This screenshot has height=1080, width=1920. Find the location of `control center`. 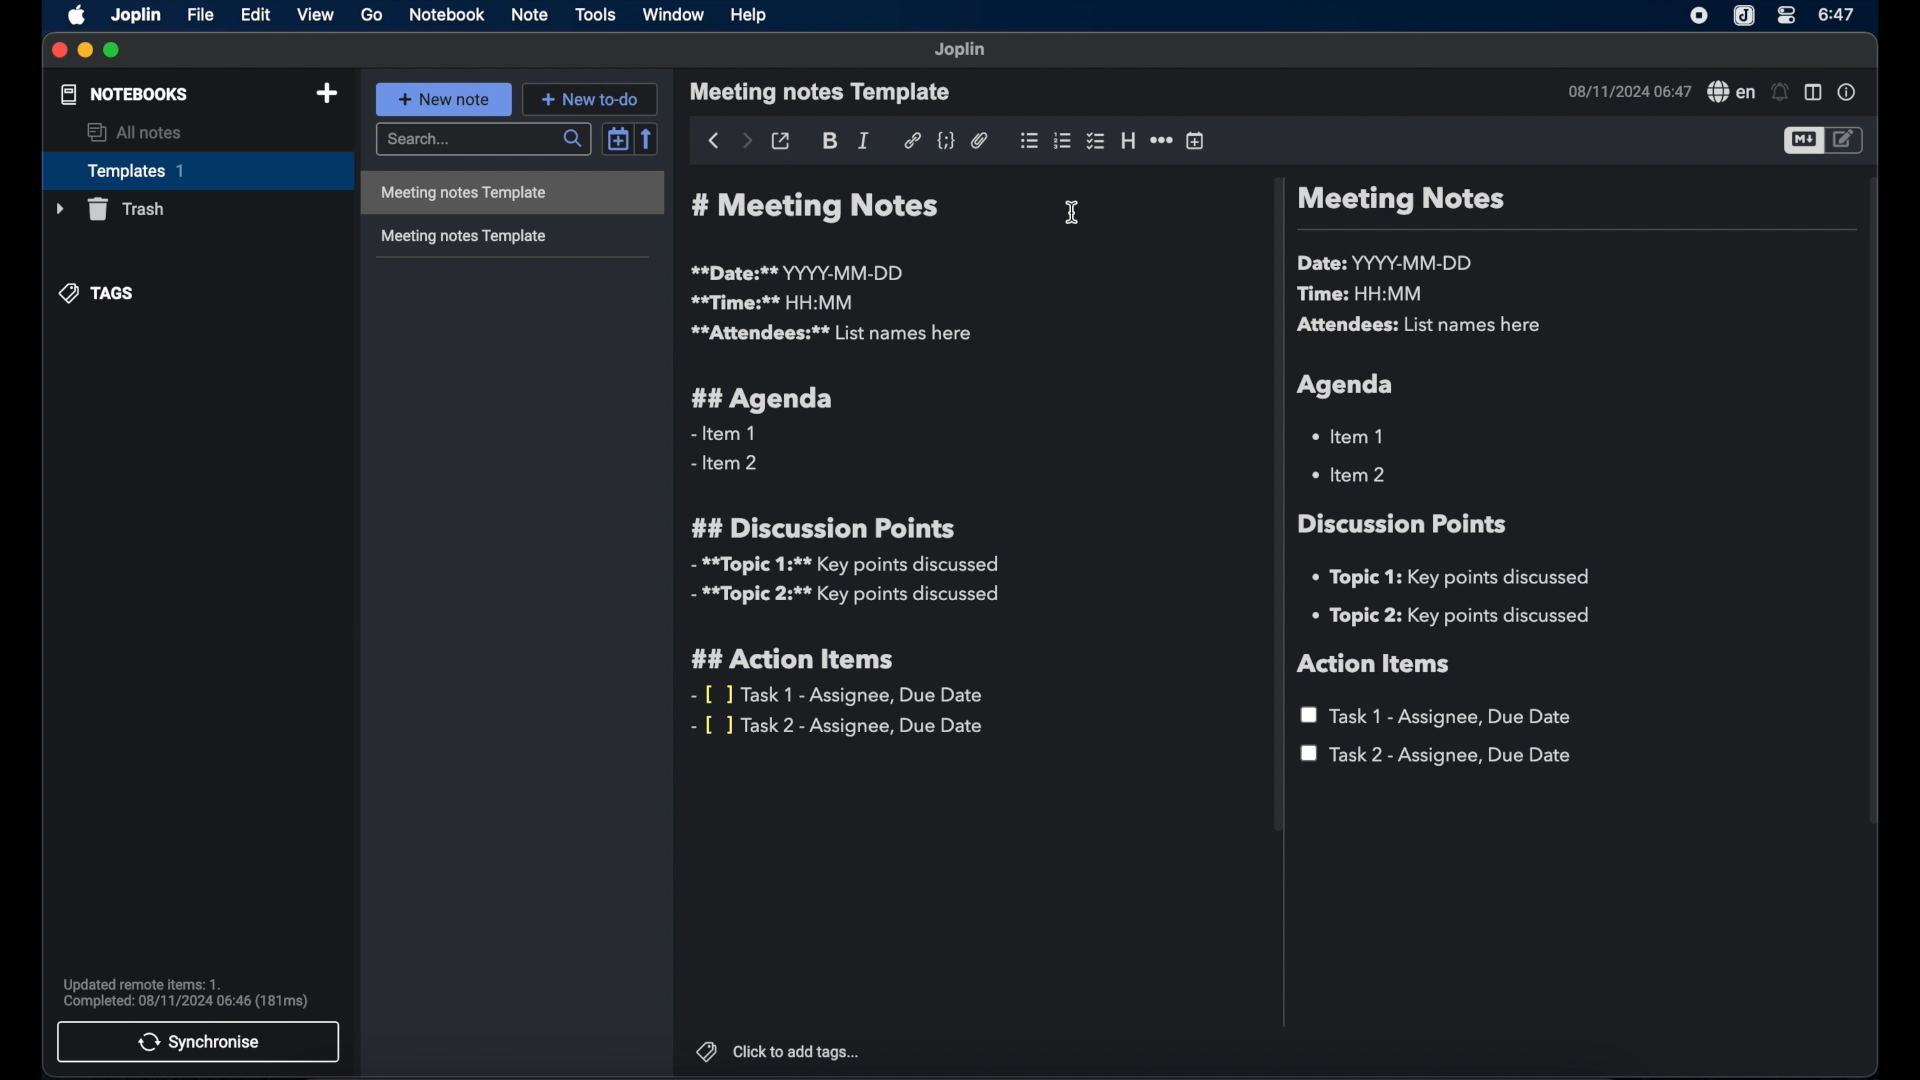

control center is located at coordinates (1787, 17).